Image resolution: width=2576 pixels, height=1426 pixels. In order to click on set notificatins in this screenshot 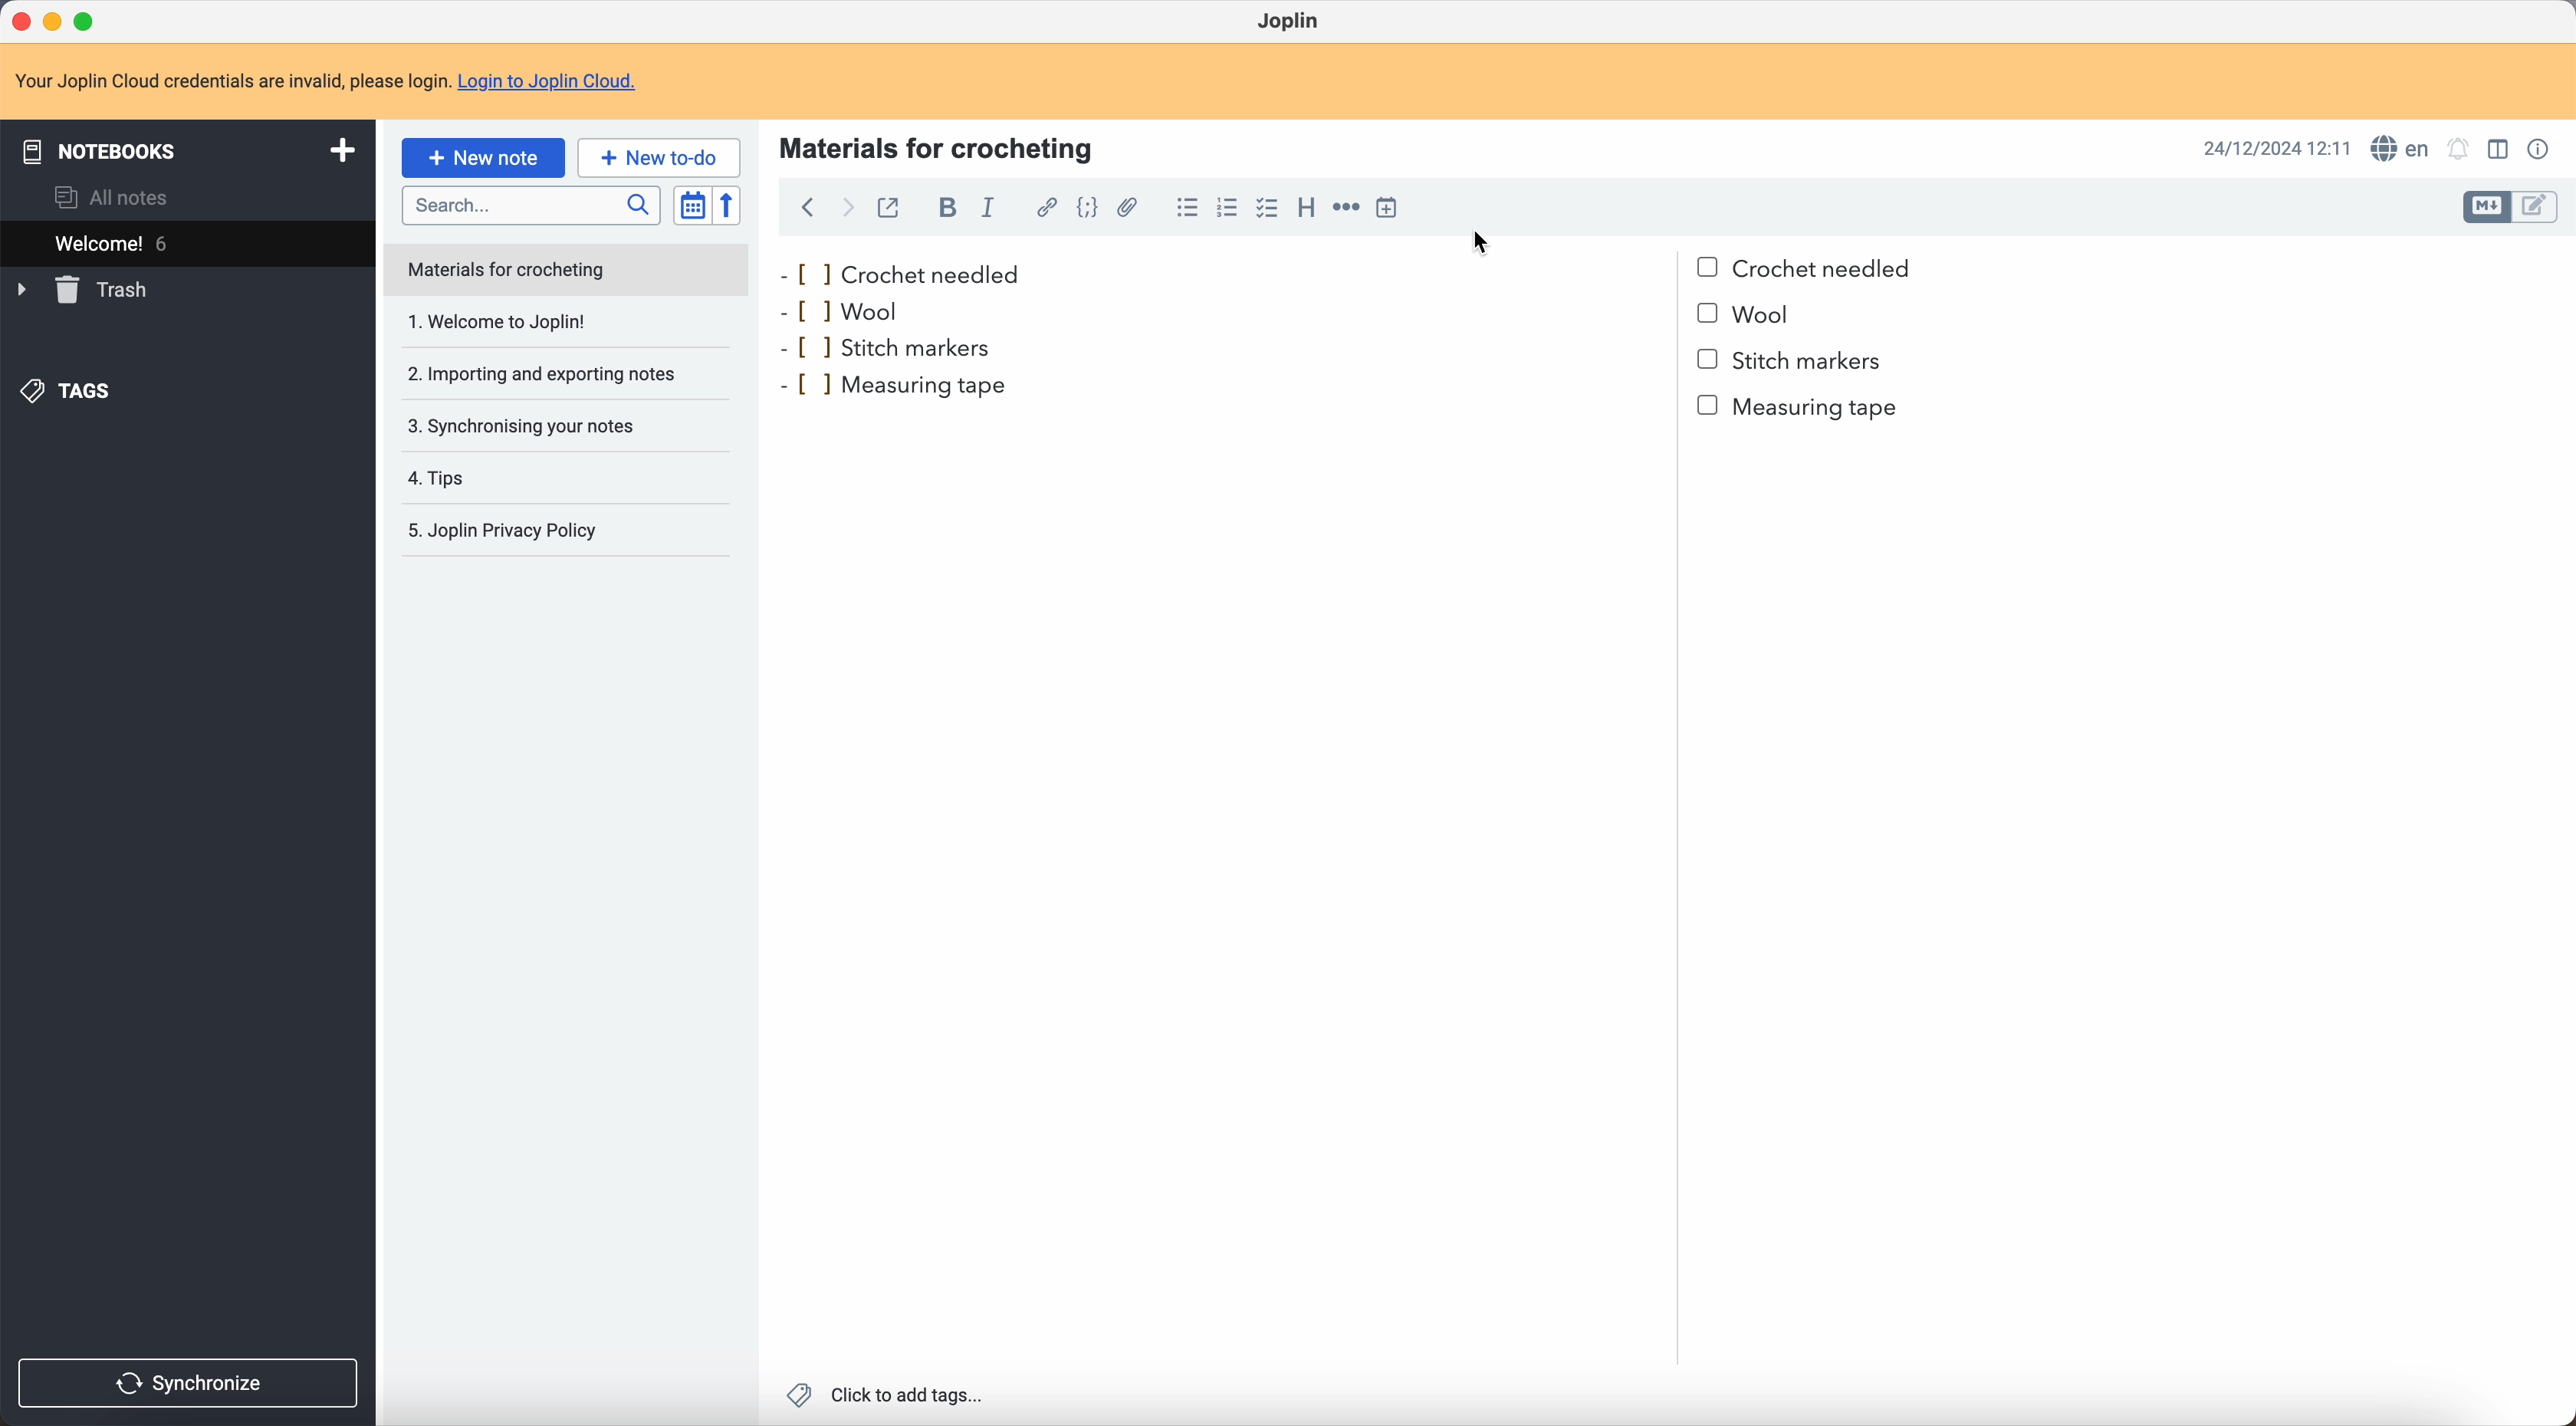, I will do `click(2459, 151)`.